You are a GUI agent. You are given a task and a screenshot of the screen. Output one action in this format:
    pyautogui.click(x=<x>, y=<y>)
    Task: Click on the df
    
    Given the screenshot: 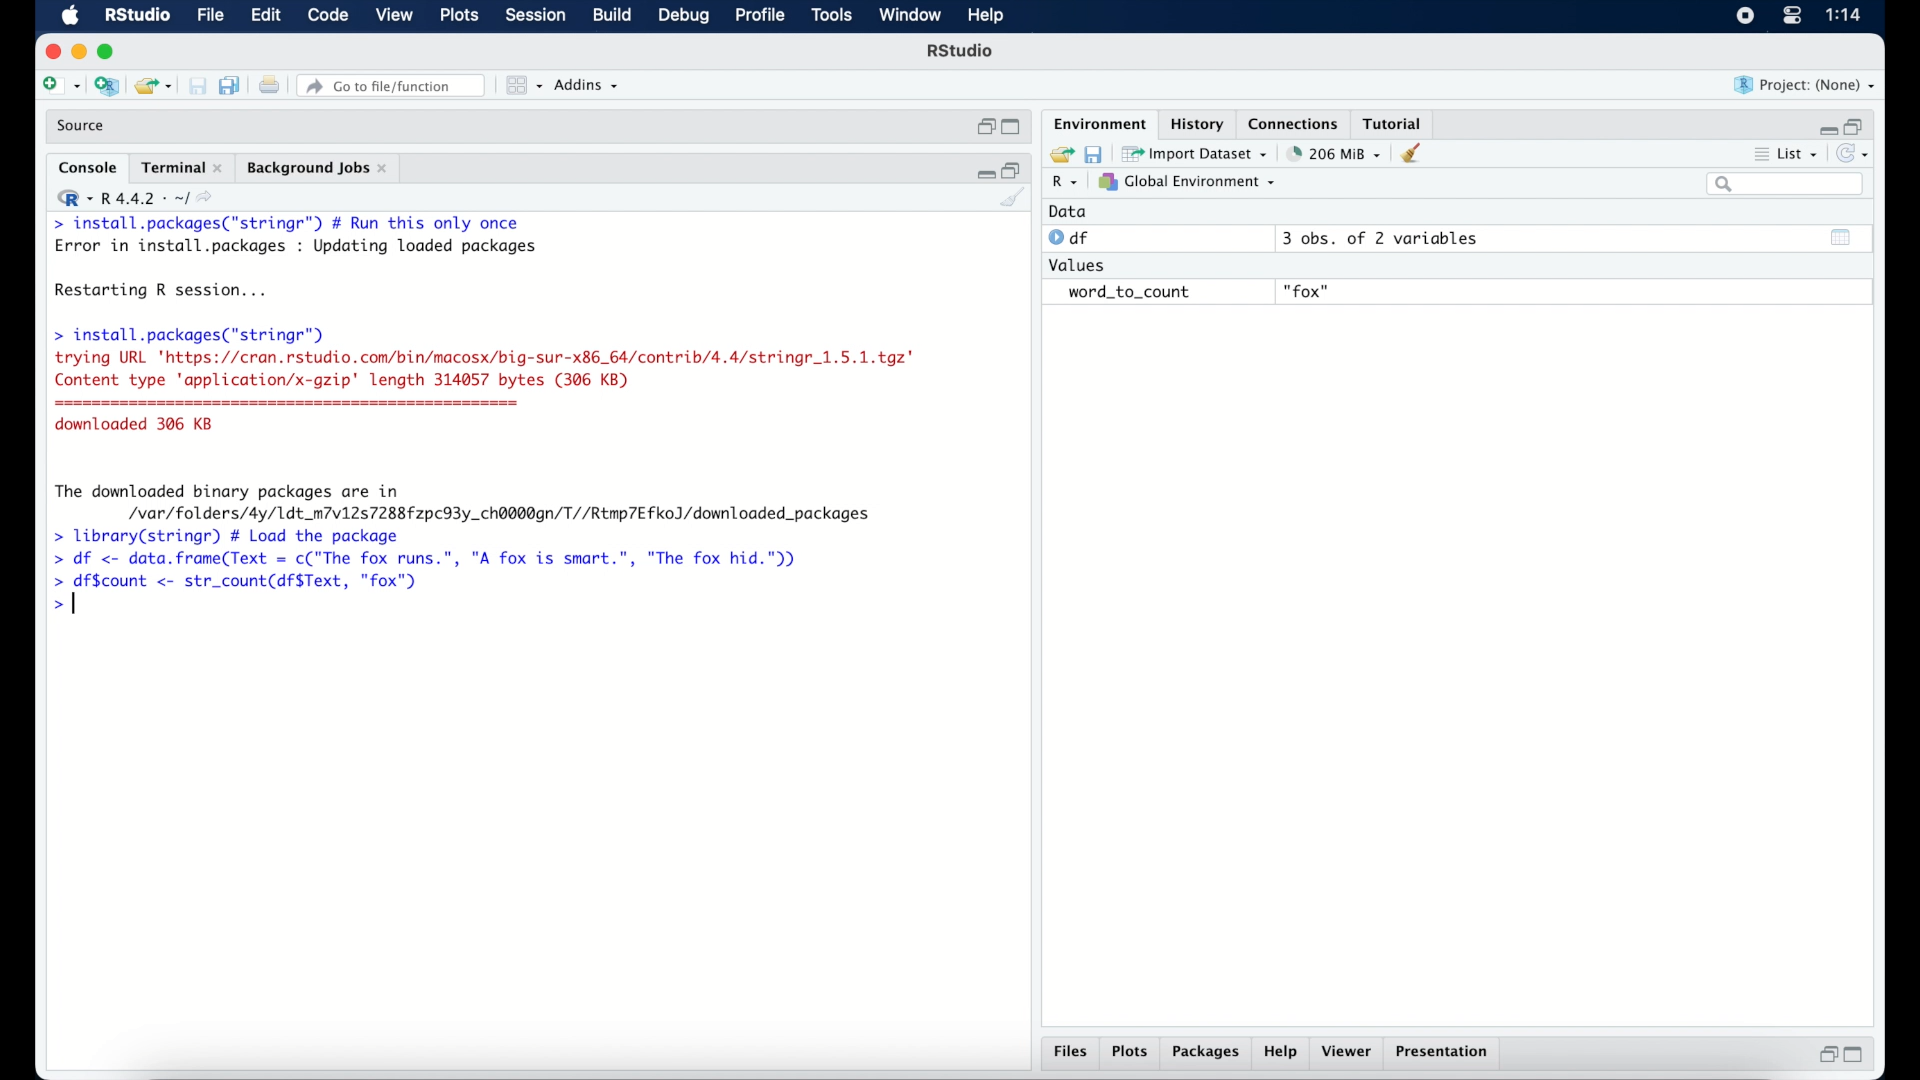 What is the action you would take?
    pyautogui.click(x=1072, y=238)
    